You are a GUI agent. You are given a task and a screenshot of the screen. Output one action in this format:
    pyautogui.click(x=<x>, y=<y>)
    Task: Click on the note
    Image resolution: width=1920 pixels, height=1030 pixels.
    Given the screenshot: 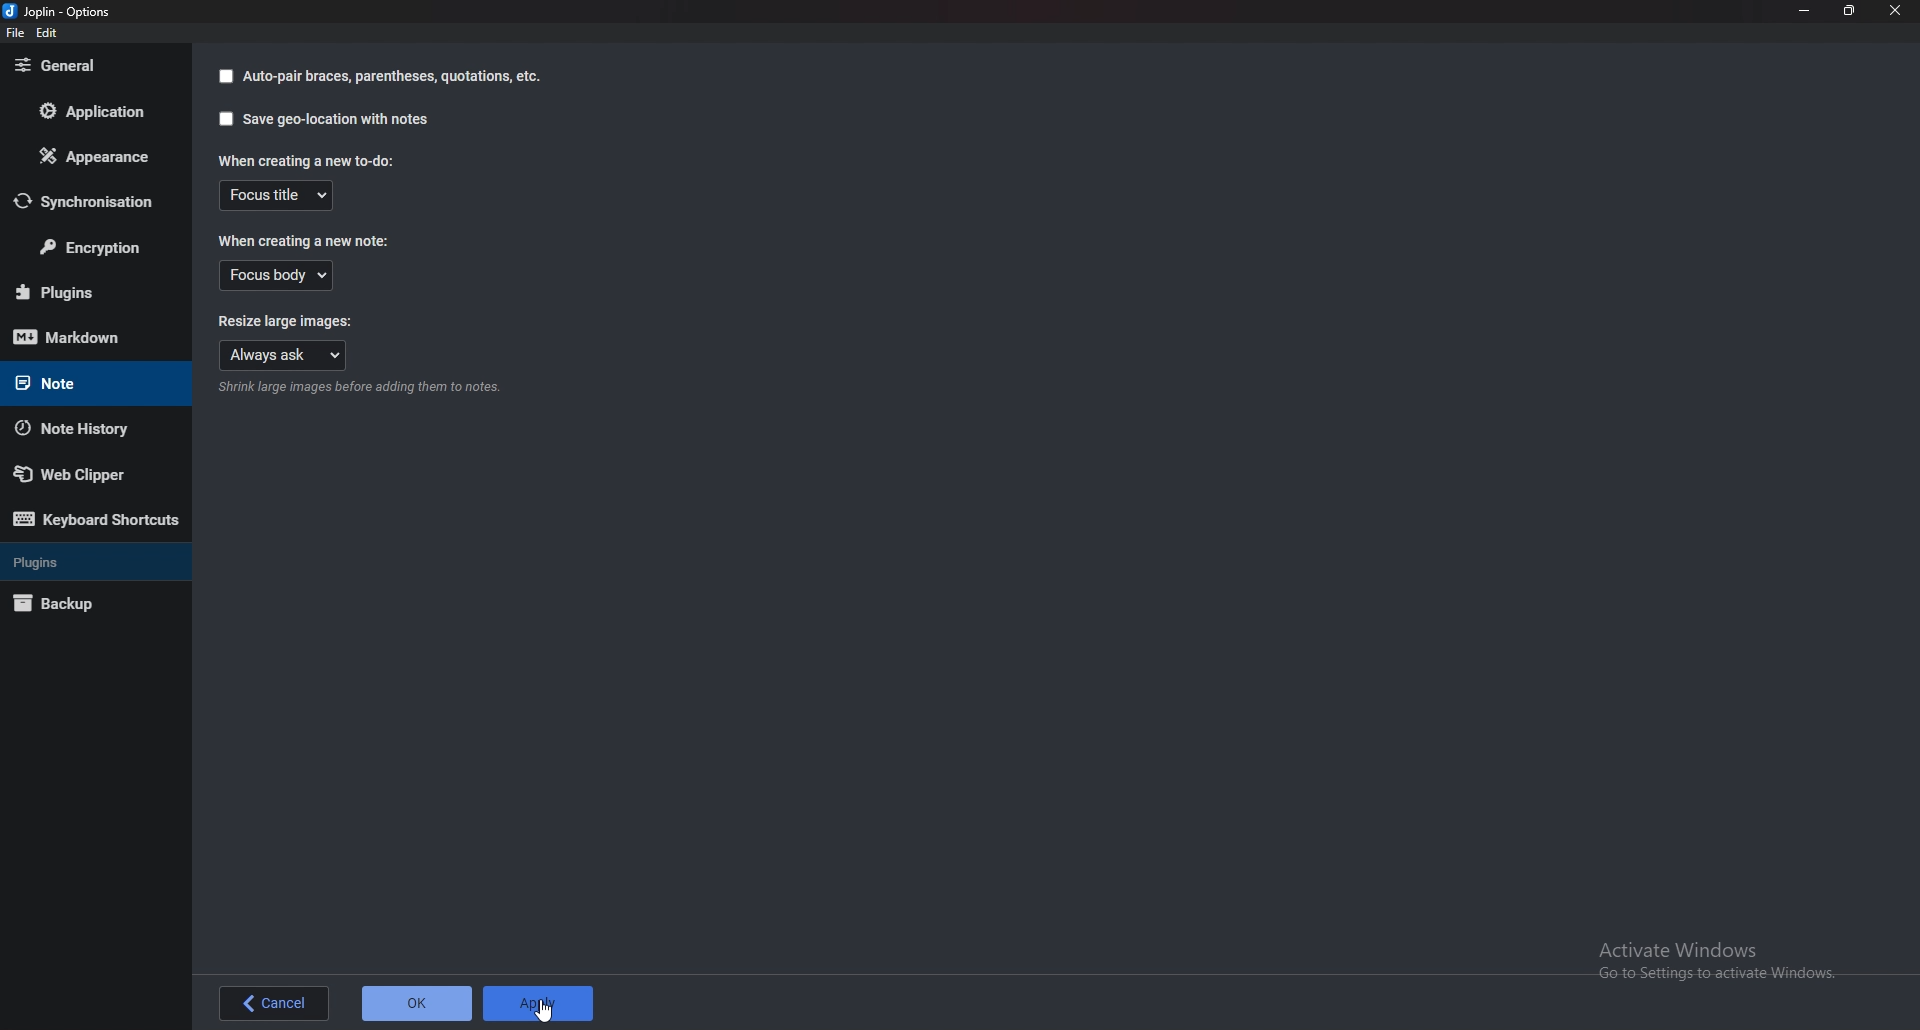 What is the action you would take?
    pyautogui.click(x=81, y=381)
    